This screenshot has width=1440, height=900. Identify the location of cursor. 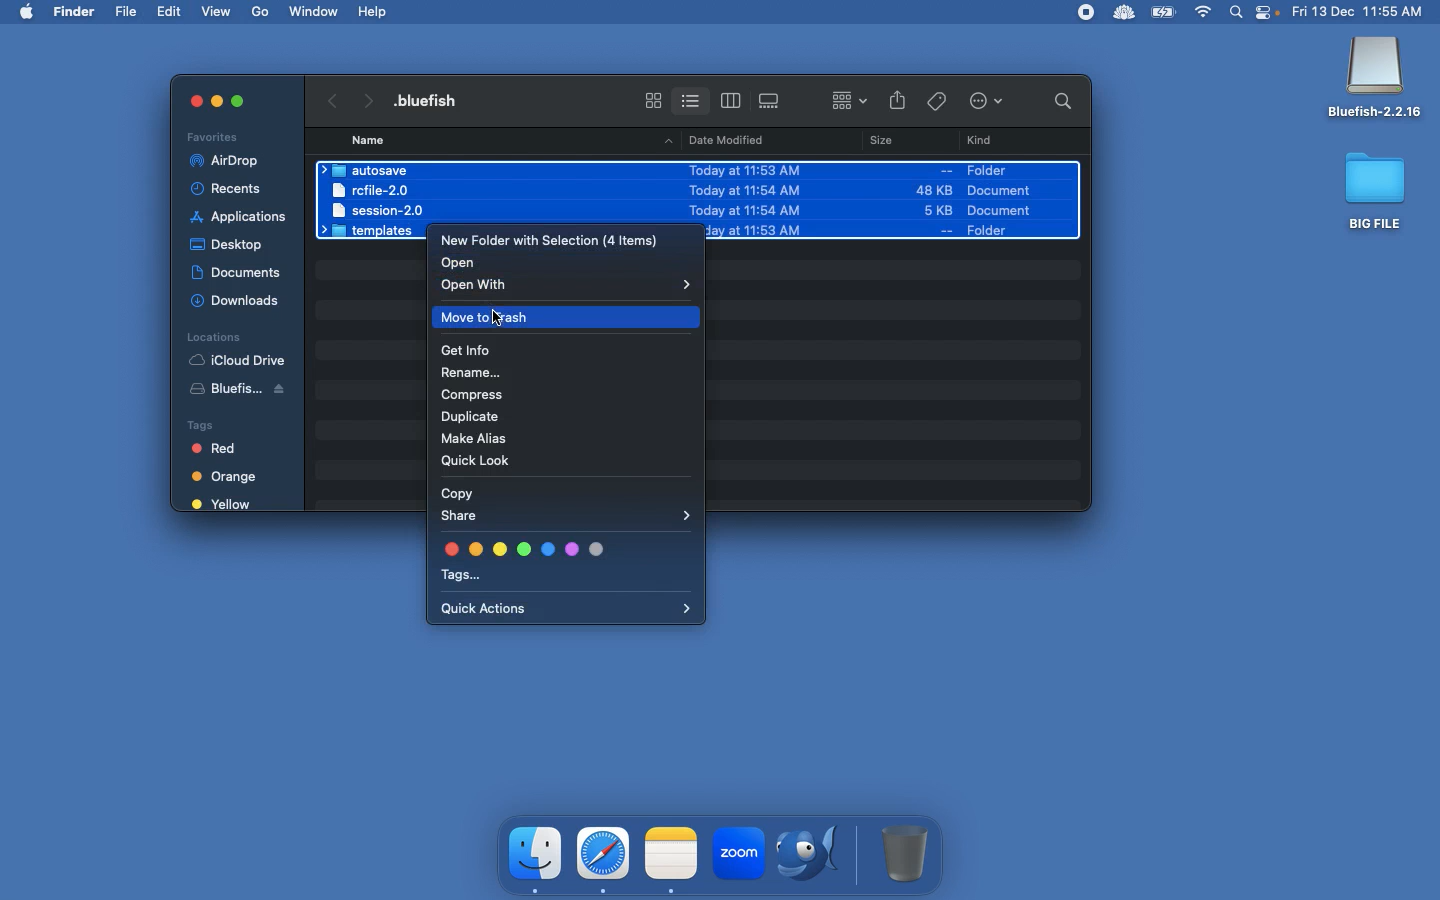
(500, 322).